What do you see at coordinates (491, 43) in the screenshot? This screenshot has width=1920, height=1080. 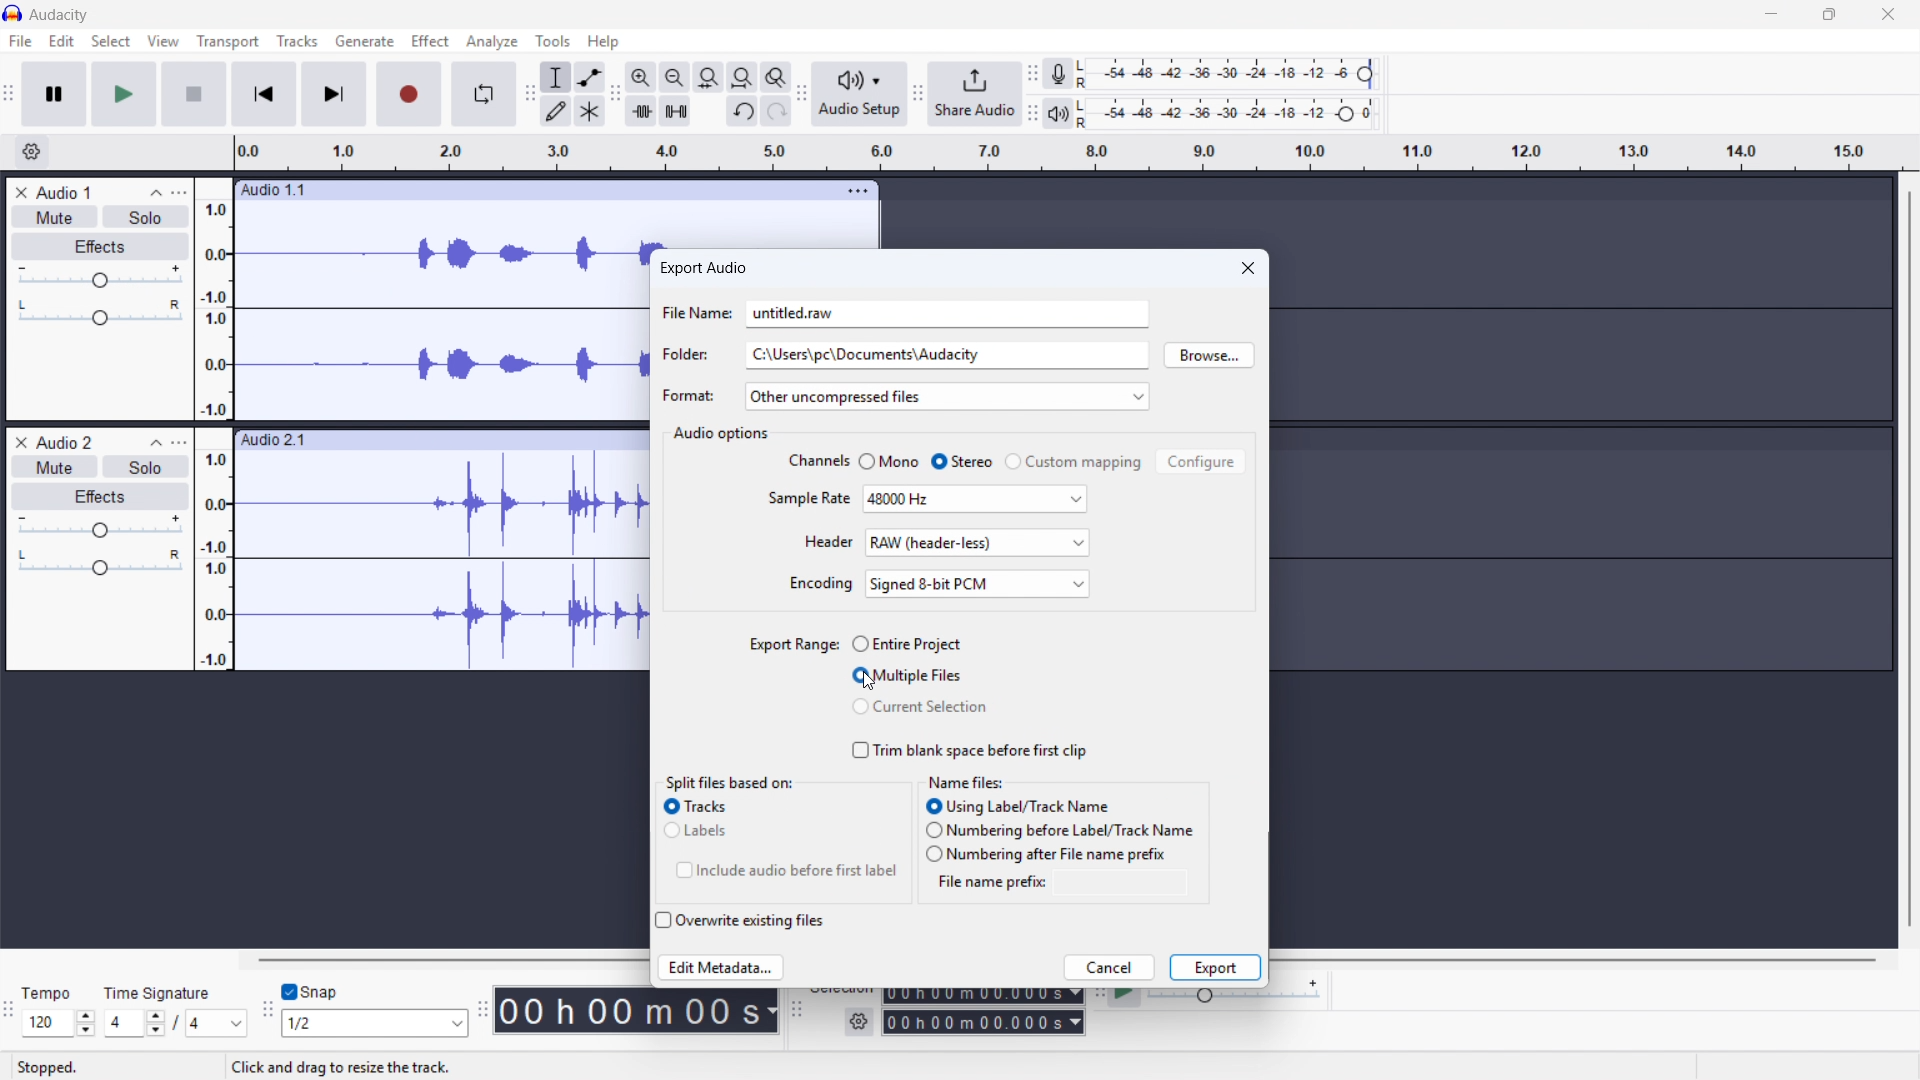 I see `Analyse ` at bounding box center [491, 43].